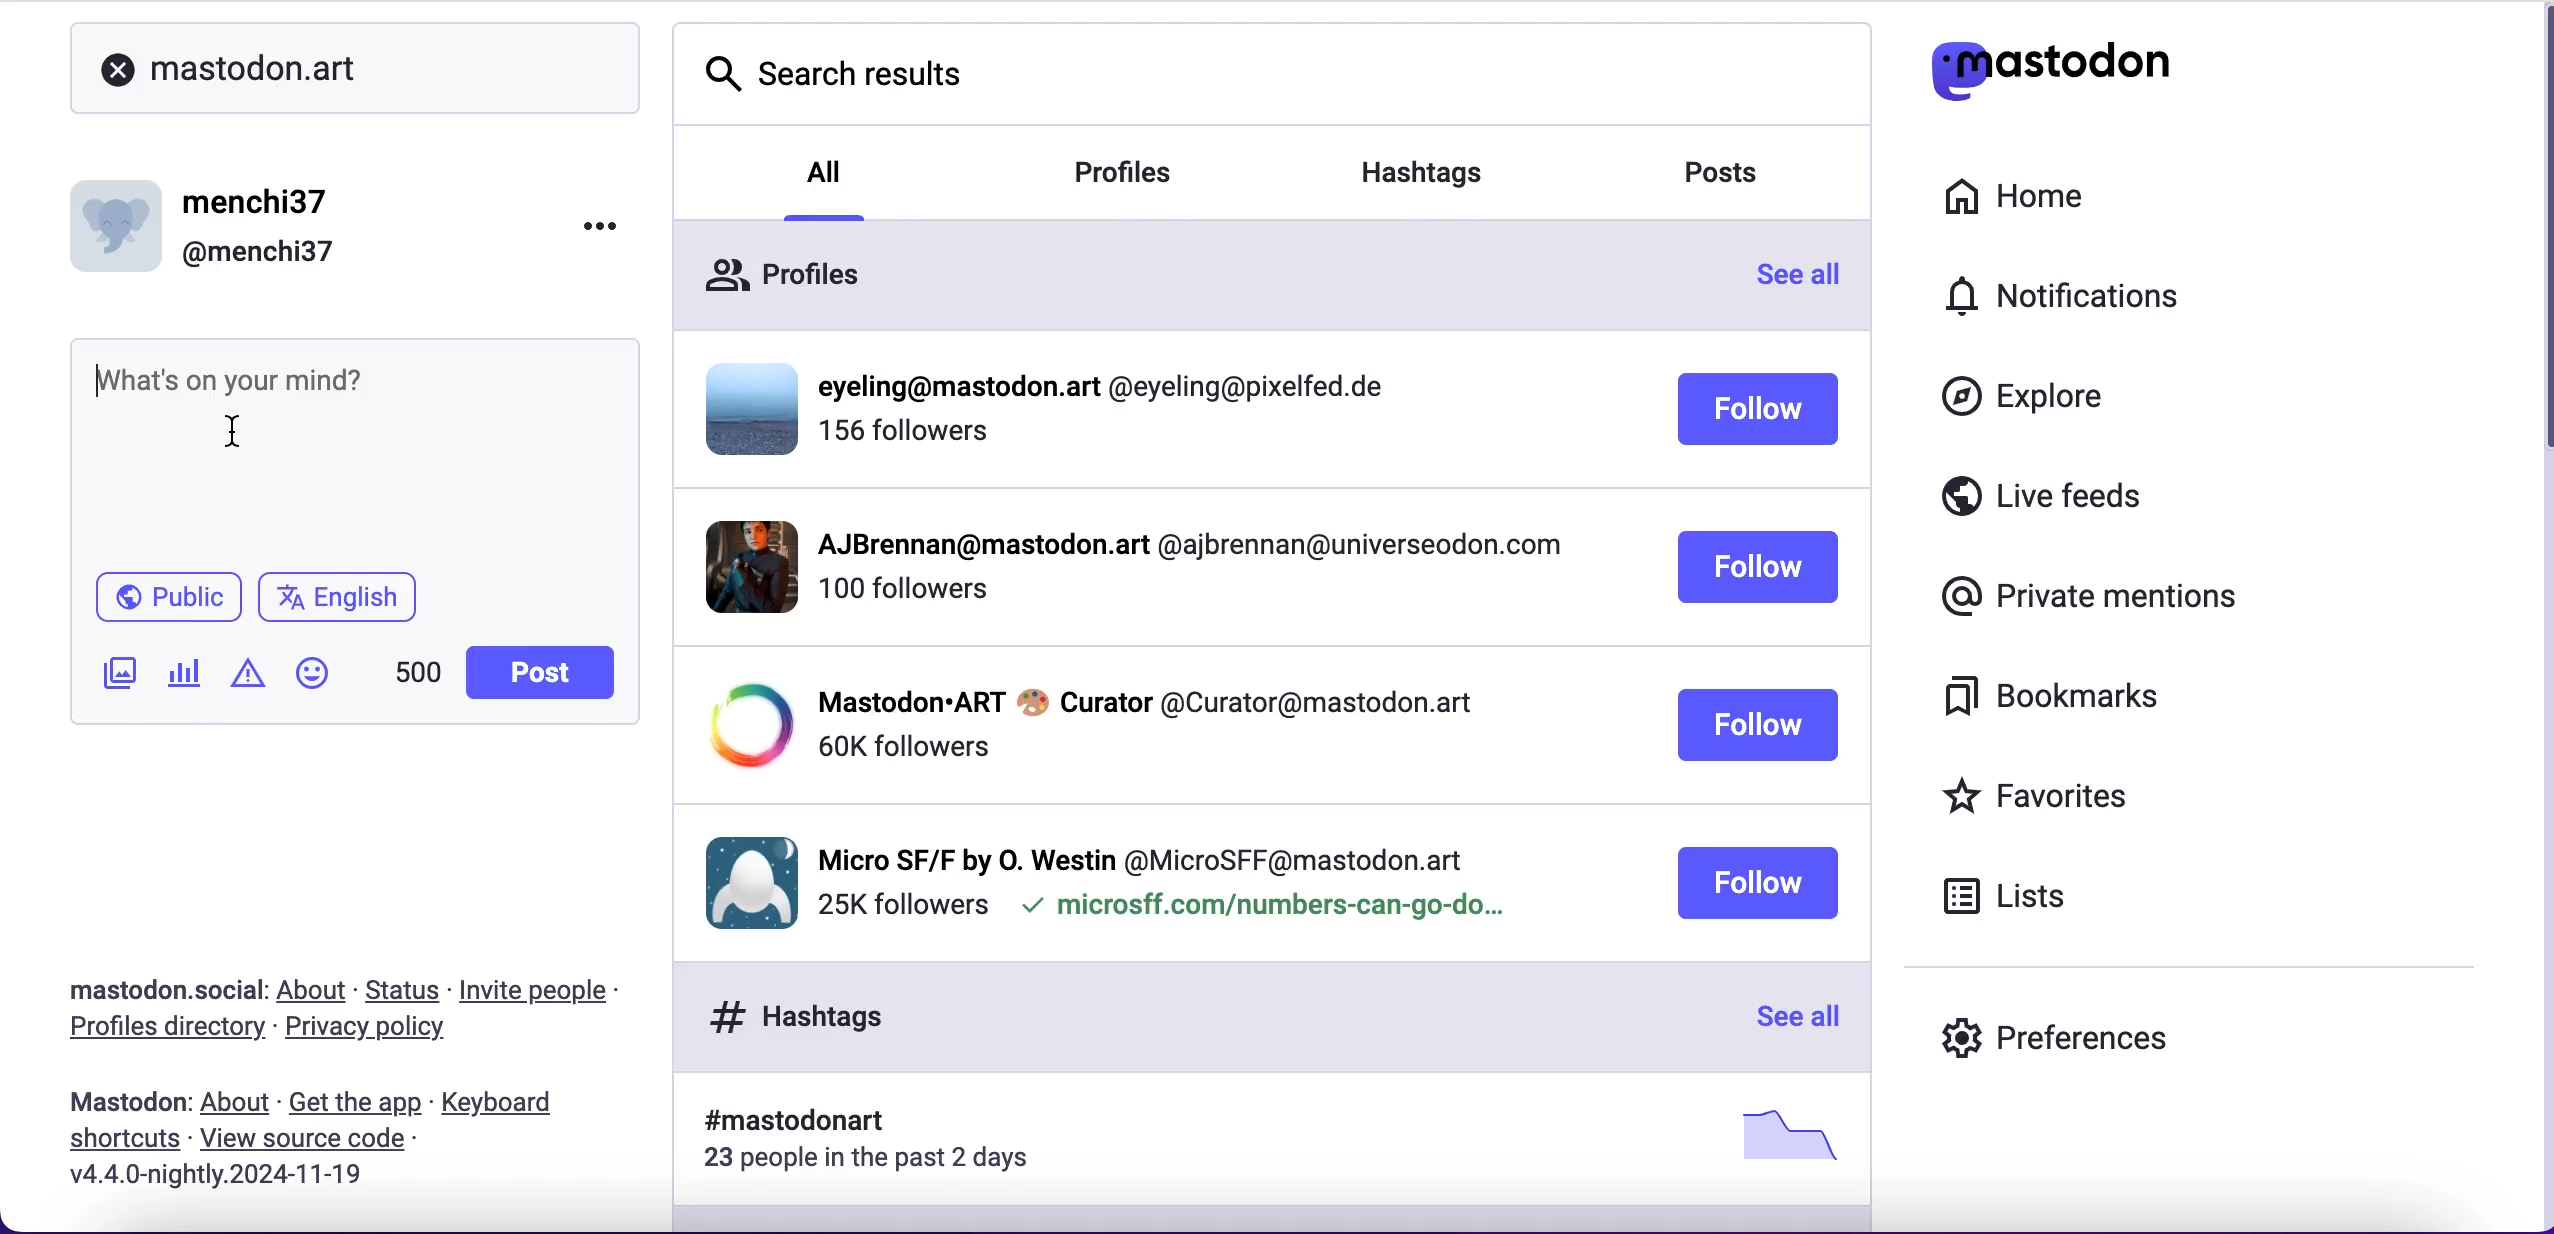  What do you see at coordinates (2040, 198) in the screenshot?
I see `home` at bounding box center [2040, 198].